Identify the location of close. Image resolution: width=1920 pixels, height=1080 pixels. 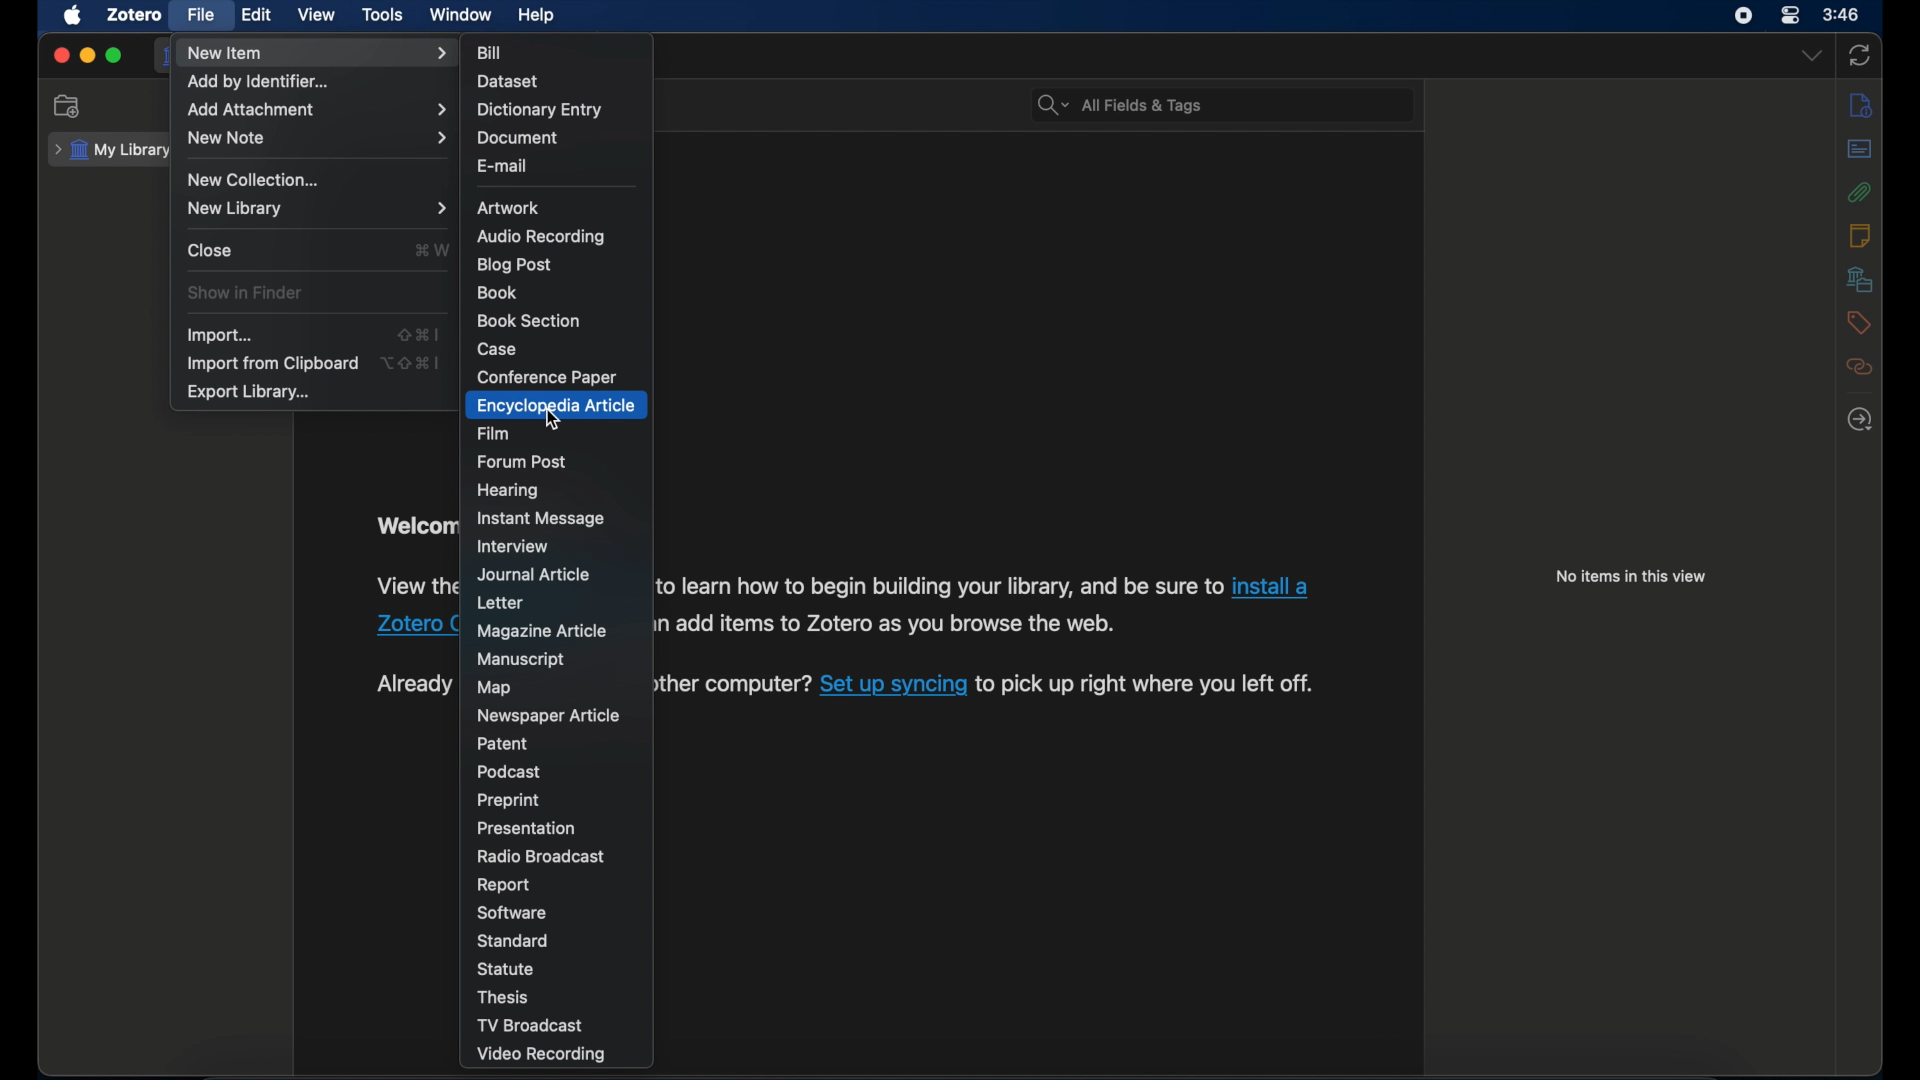
(60, 56).